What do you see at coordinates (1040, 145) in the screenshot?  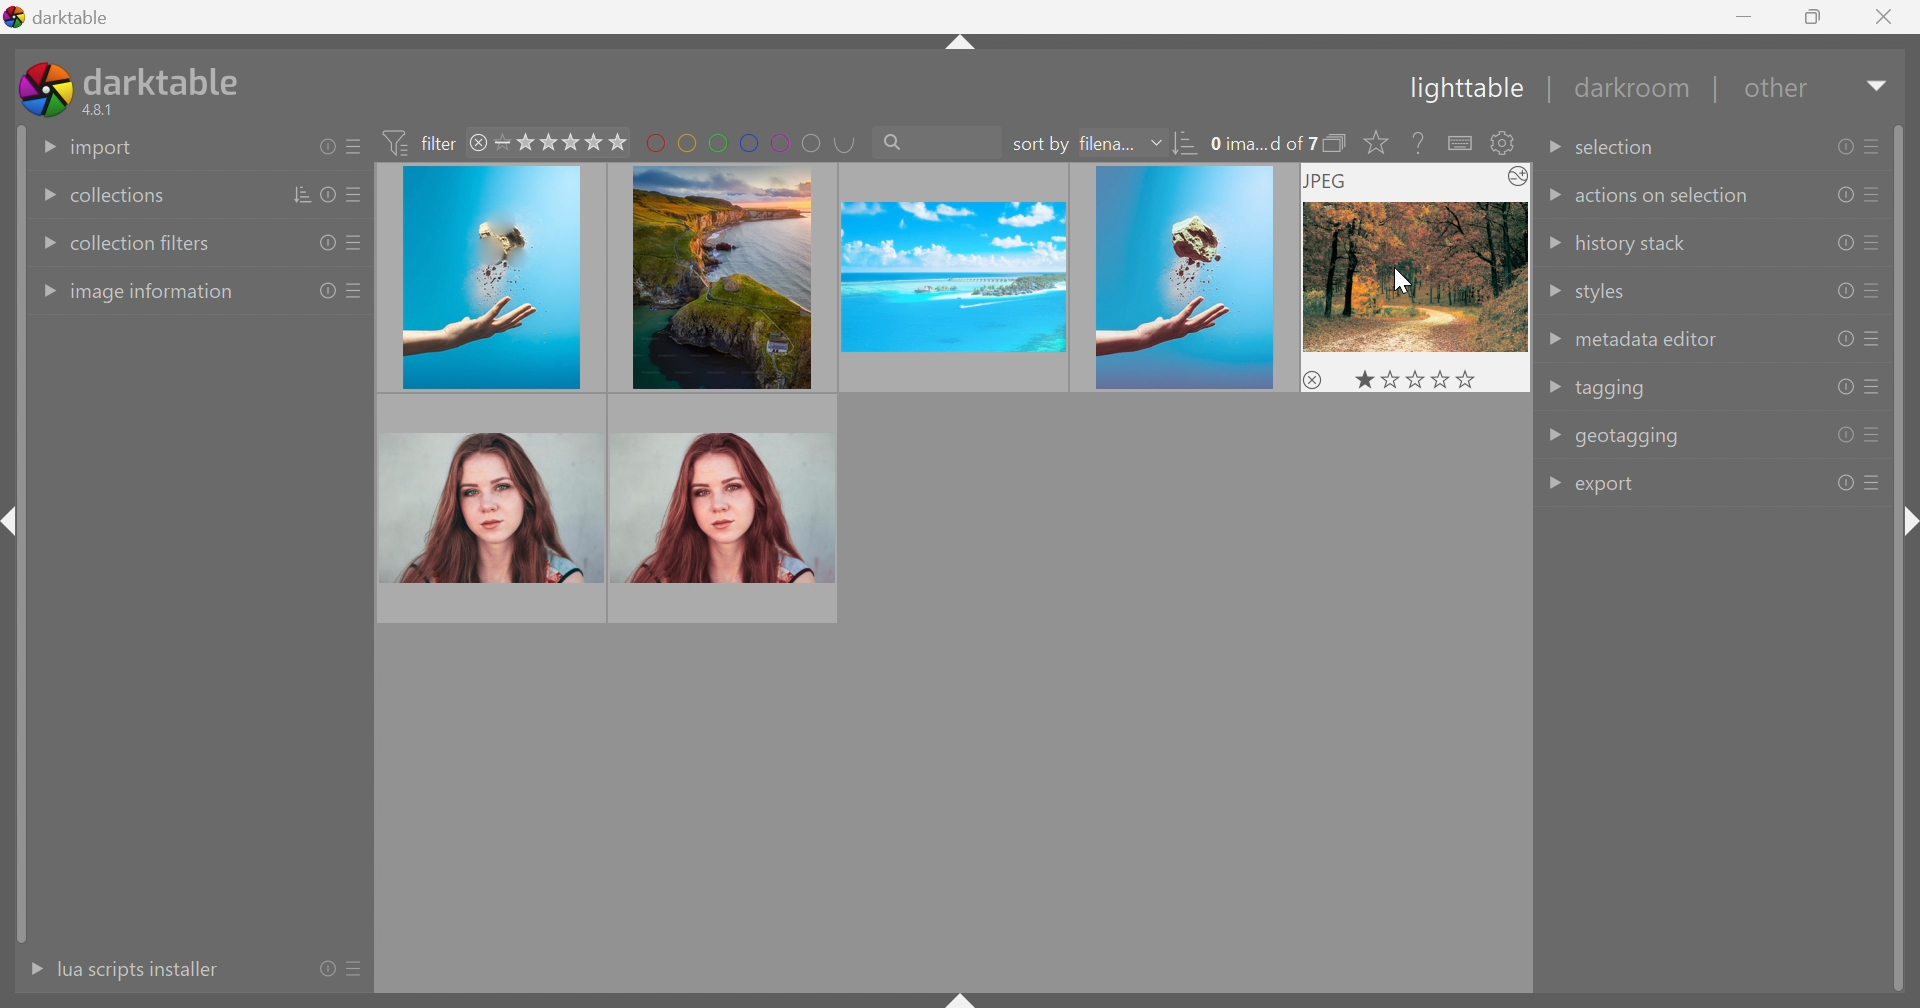 I see `sort by` at bounding box center [1040, 145].